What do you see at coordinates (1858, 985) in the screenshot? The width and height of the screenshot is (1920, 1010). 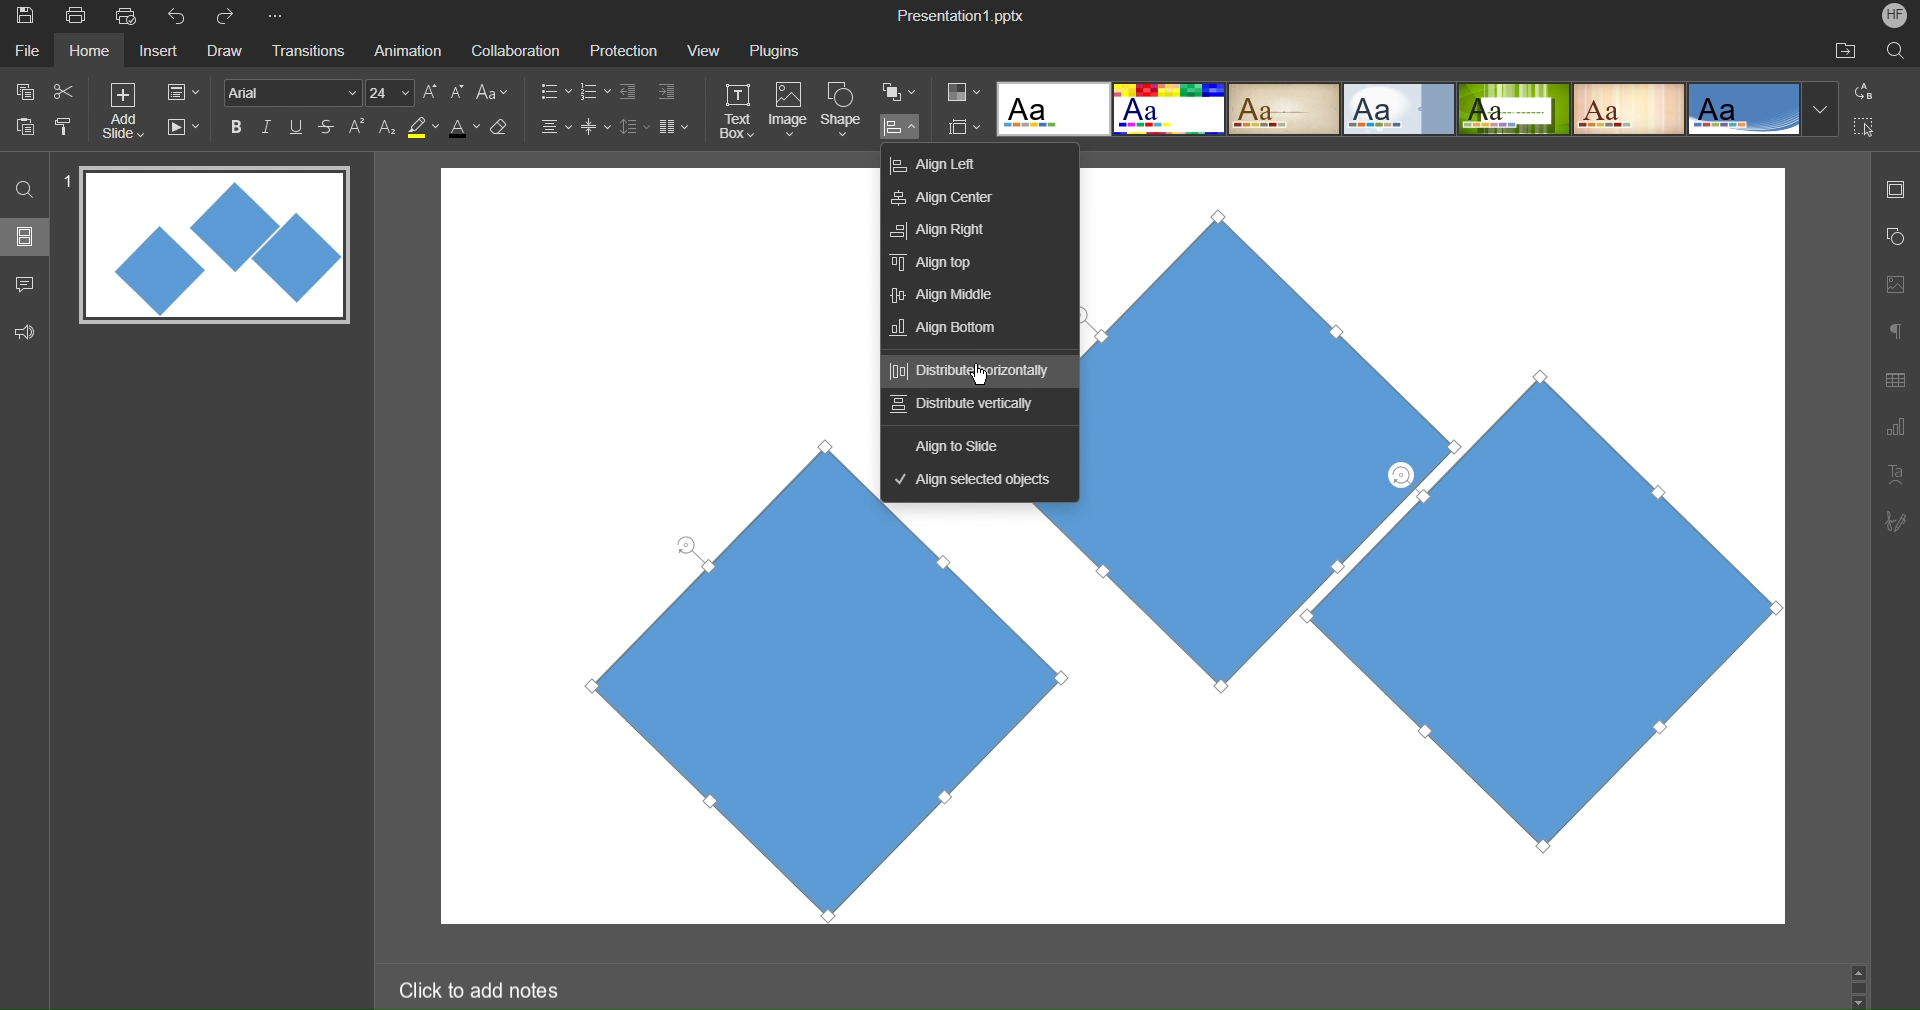 I see `scrollbar` at bounding box center [1858, 985].